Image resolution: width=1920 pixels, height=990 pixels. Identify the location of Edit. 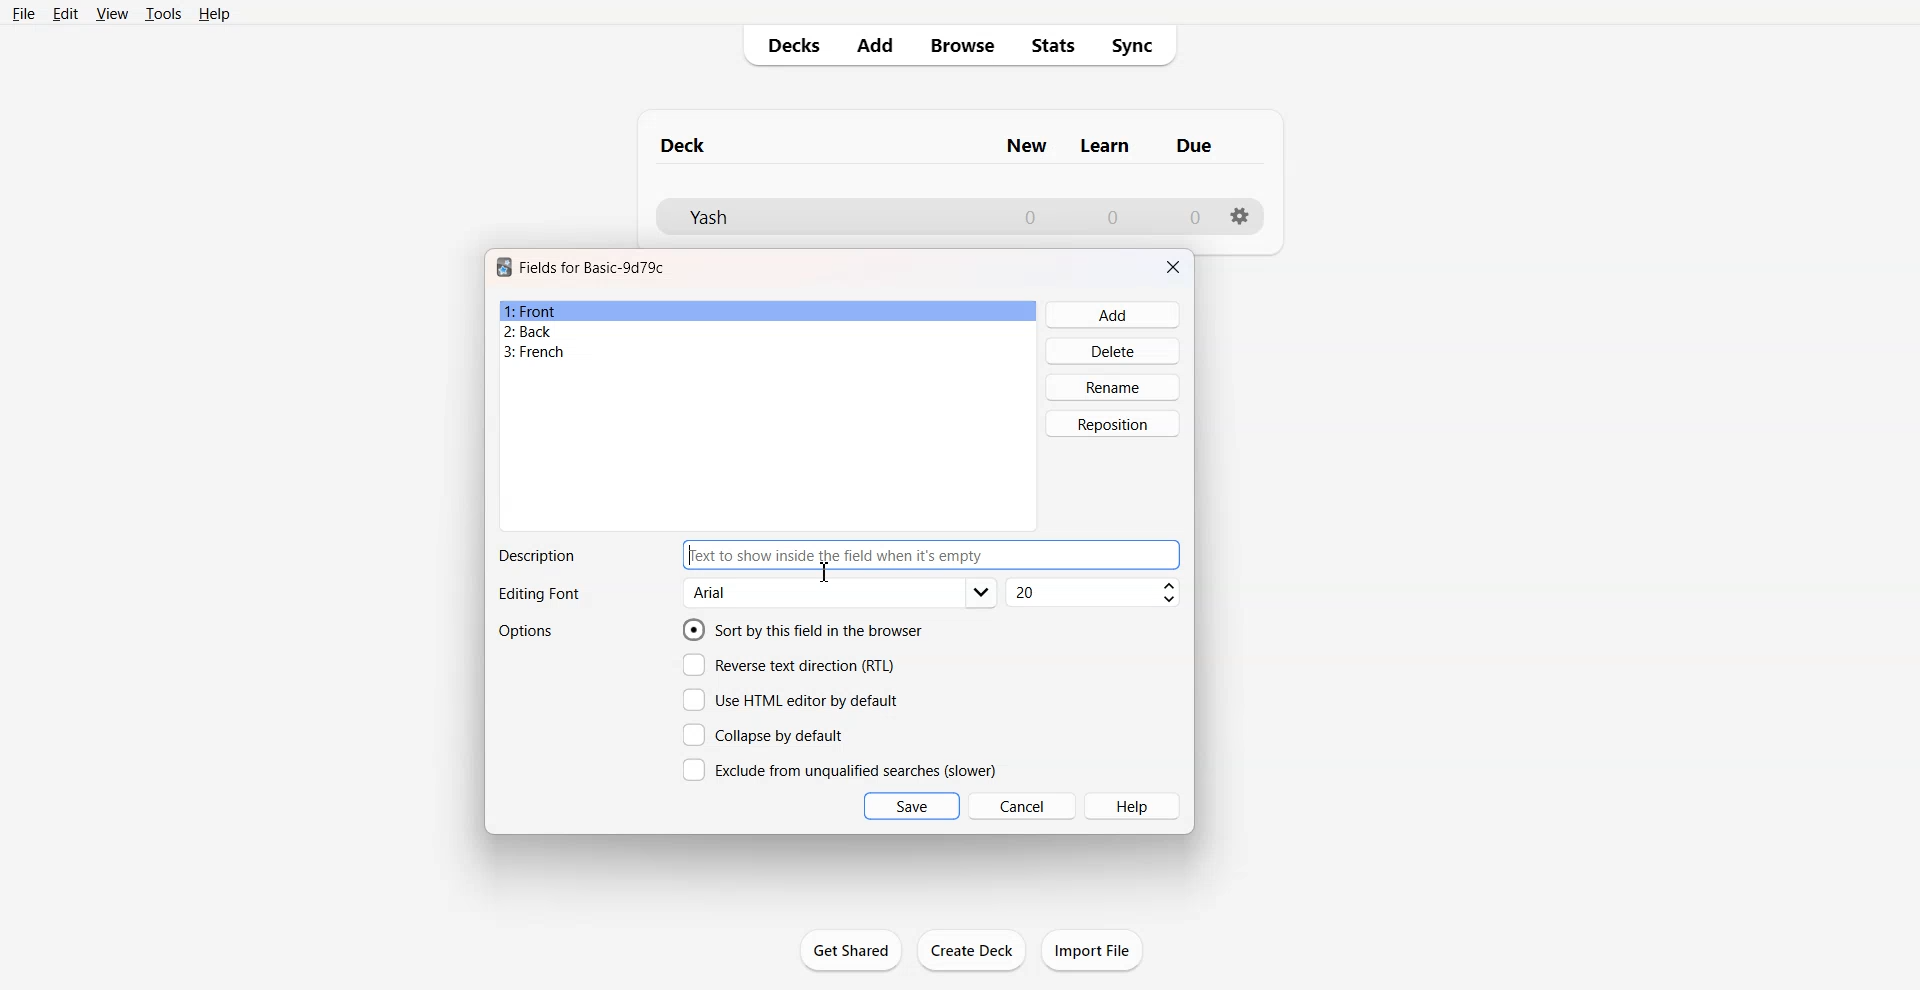
(65, 14).